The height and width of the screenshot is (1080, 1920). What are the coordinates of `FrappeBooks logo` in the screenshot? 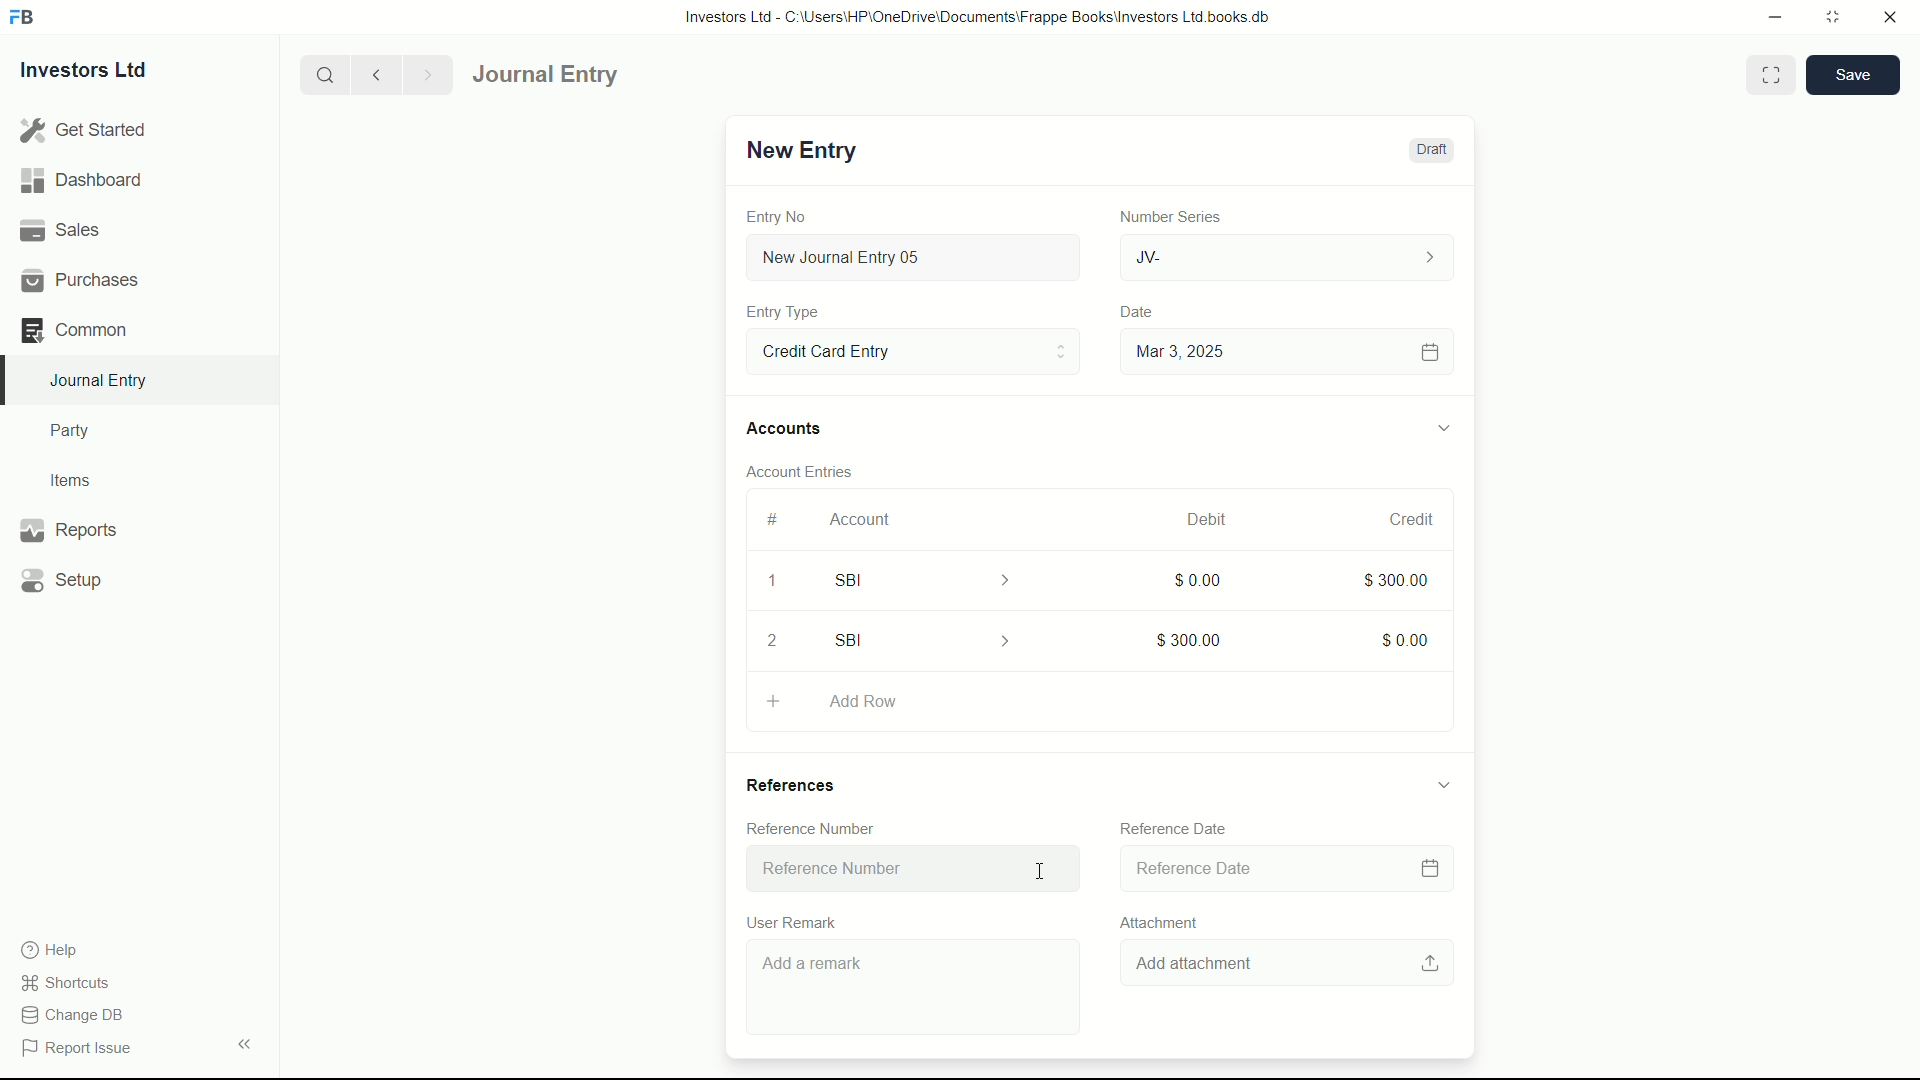 It's located at (22, 18).